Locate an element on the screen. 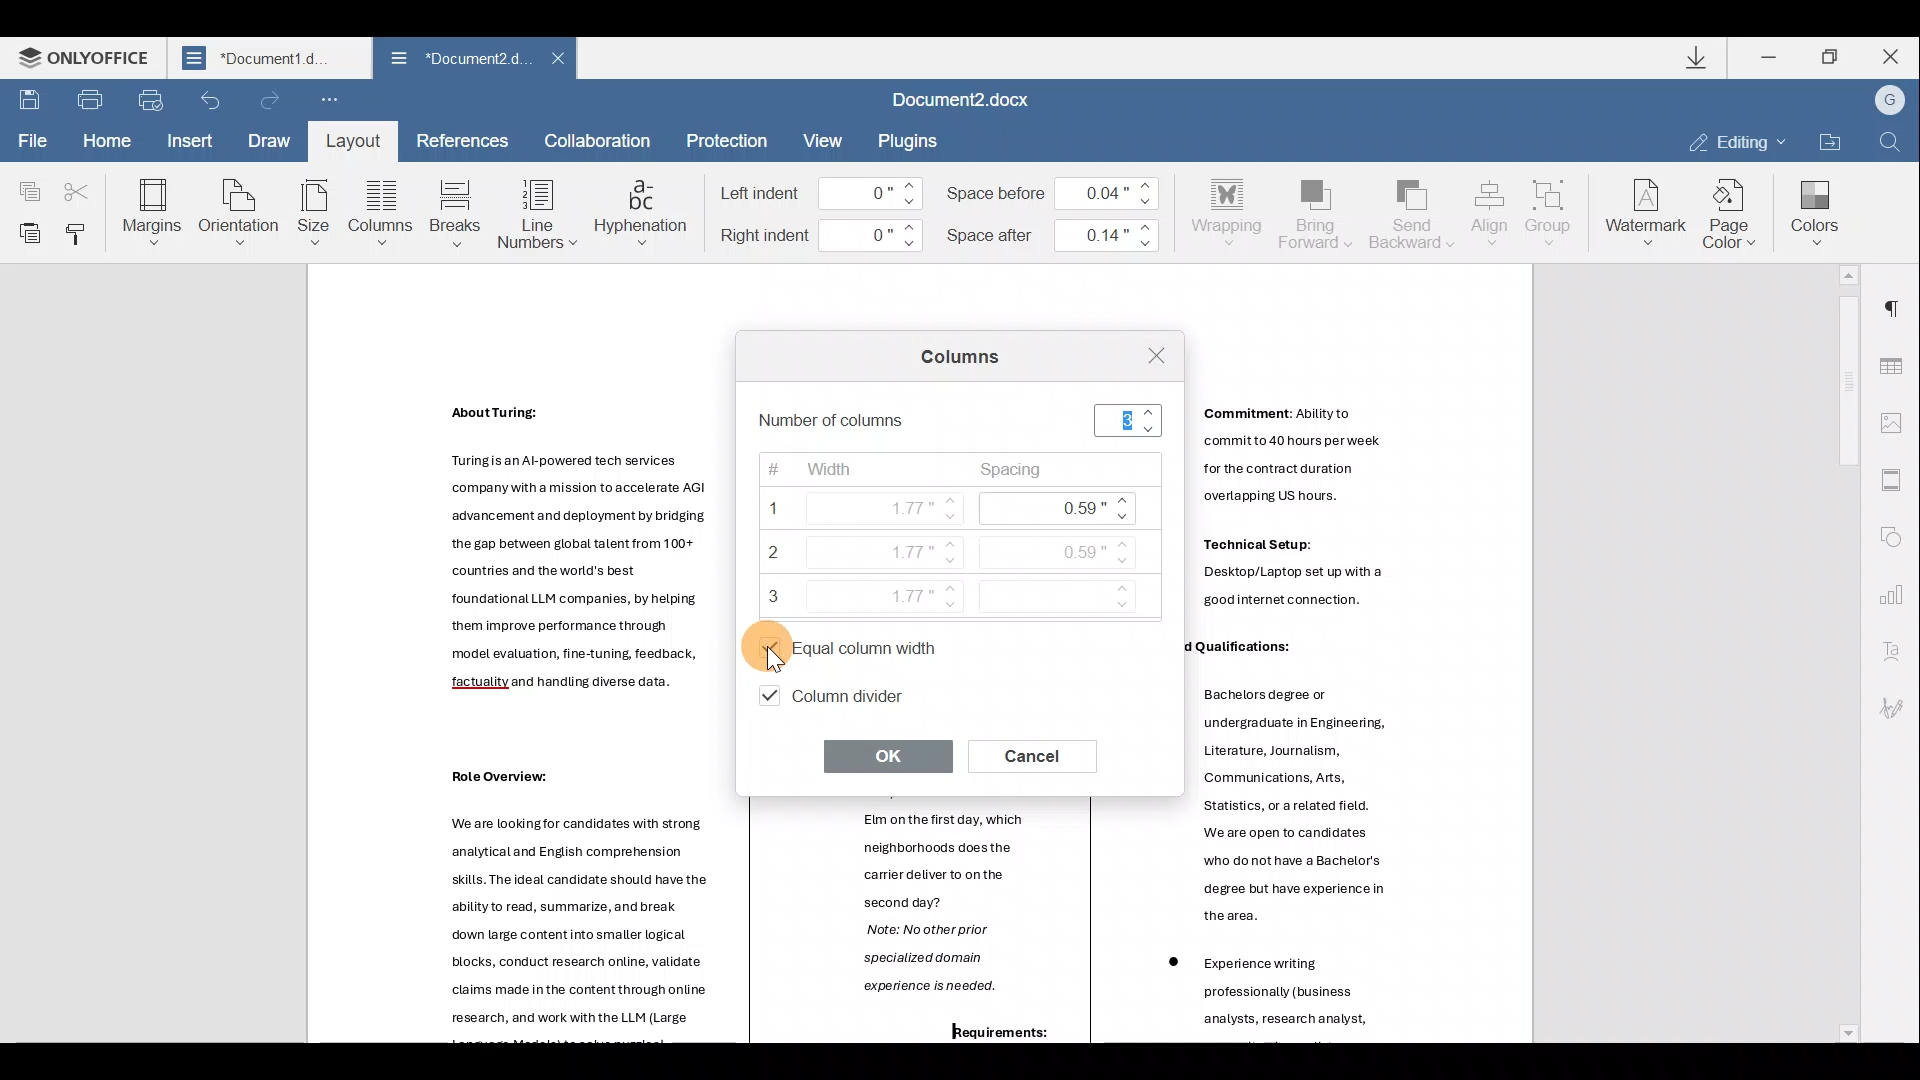 The height and width of the screenshot is (1080, 1920). Size is located at coordinates (314, 214).